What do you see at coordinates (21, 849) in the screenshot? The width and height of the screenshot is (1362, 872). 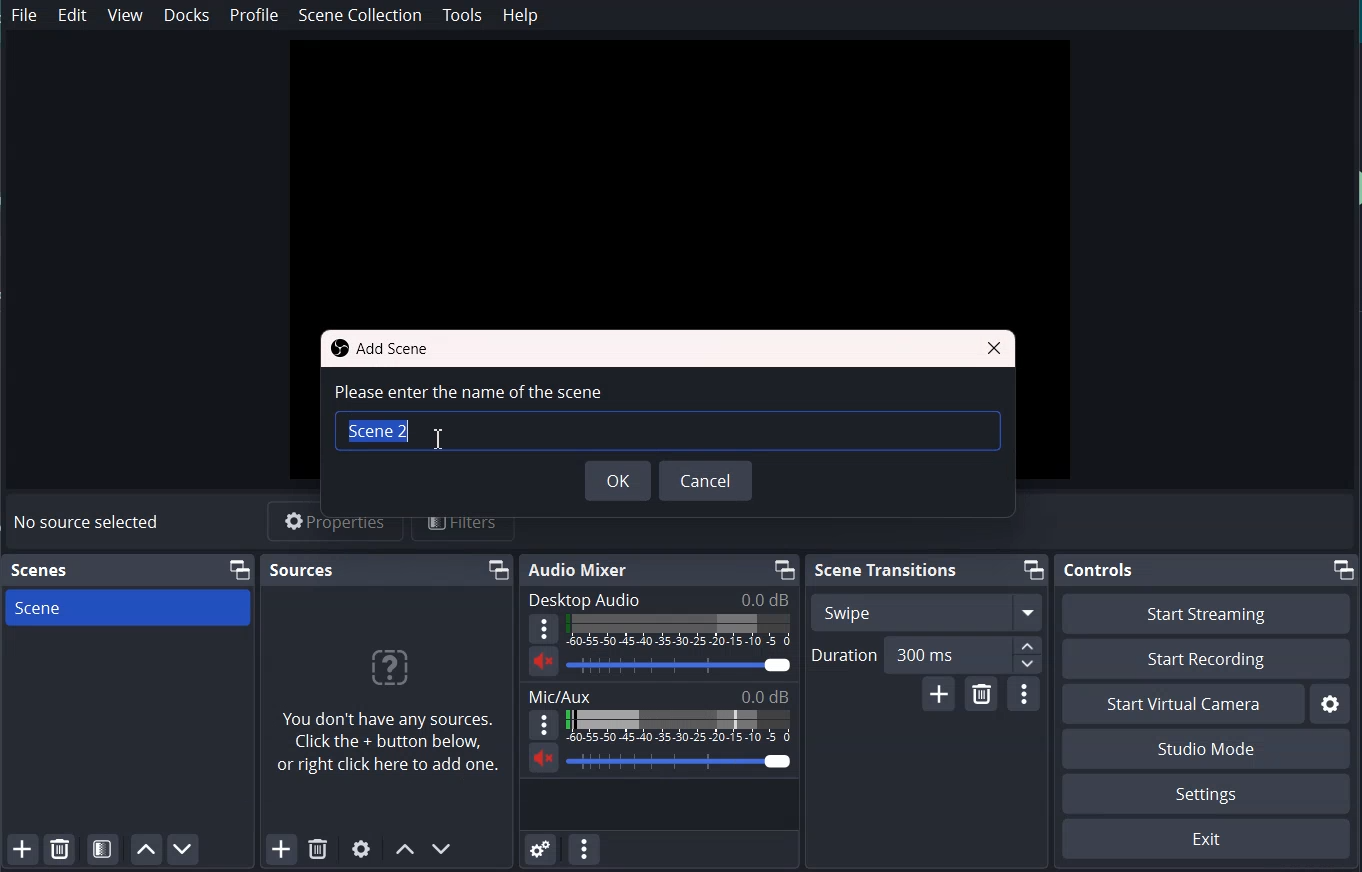 I see `Add scene` at bounding box center [21, 849].